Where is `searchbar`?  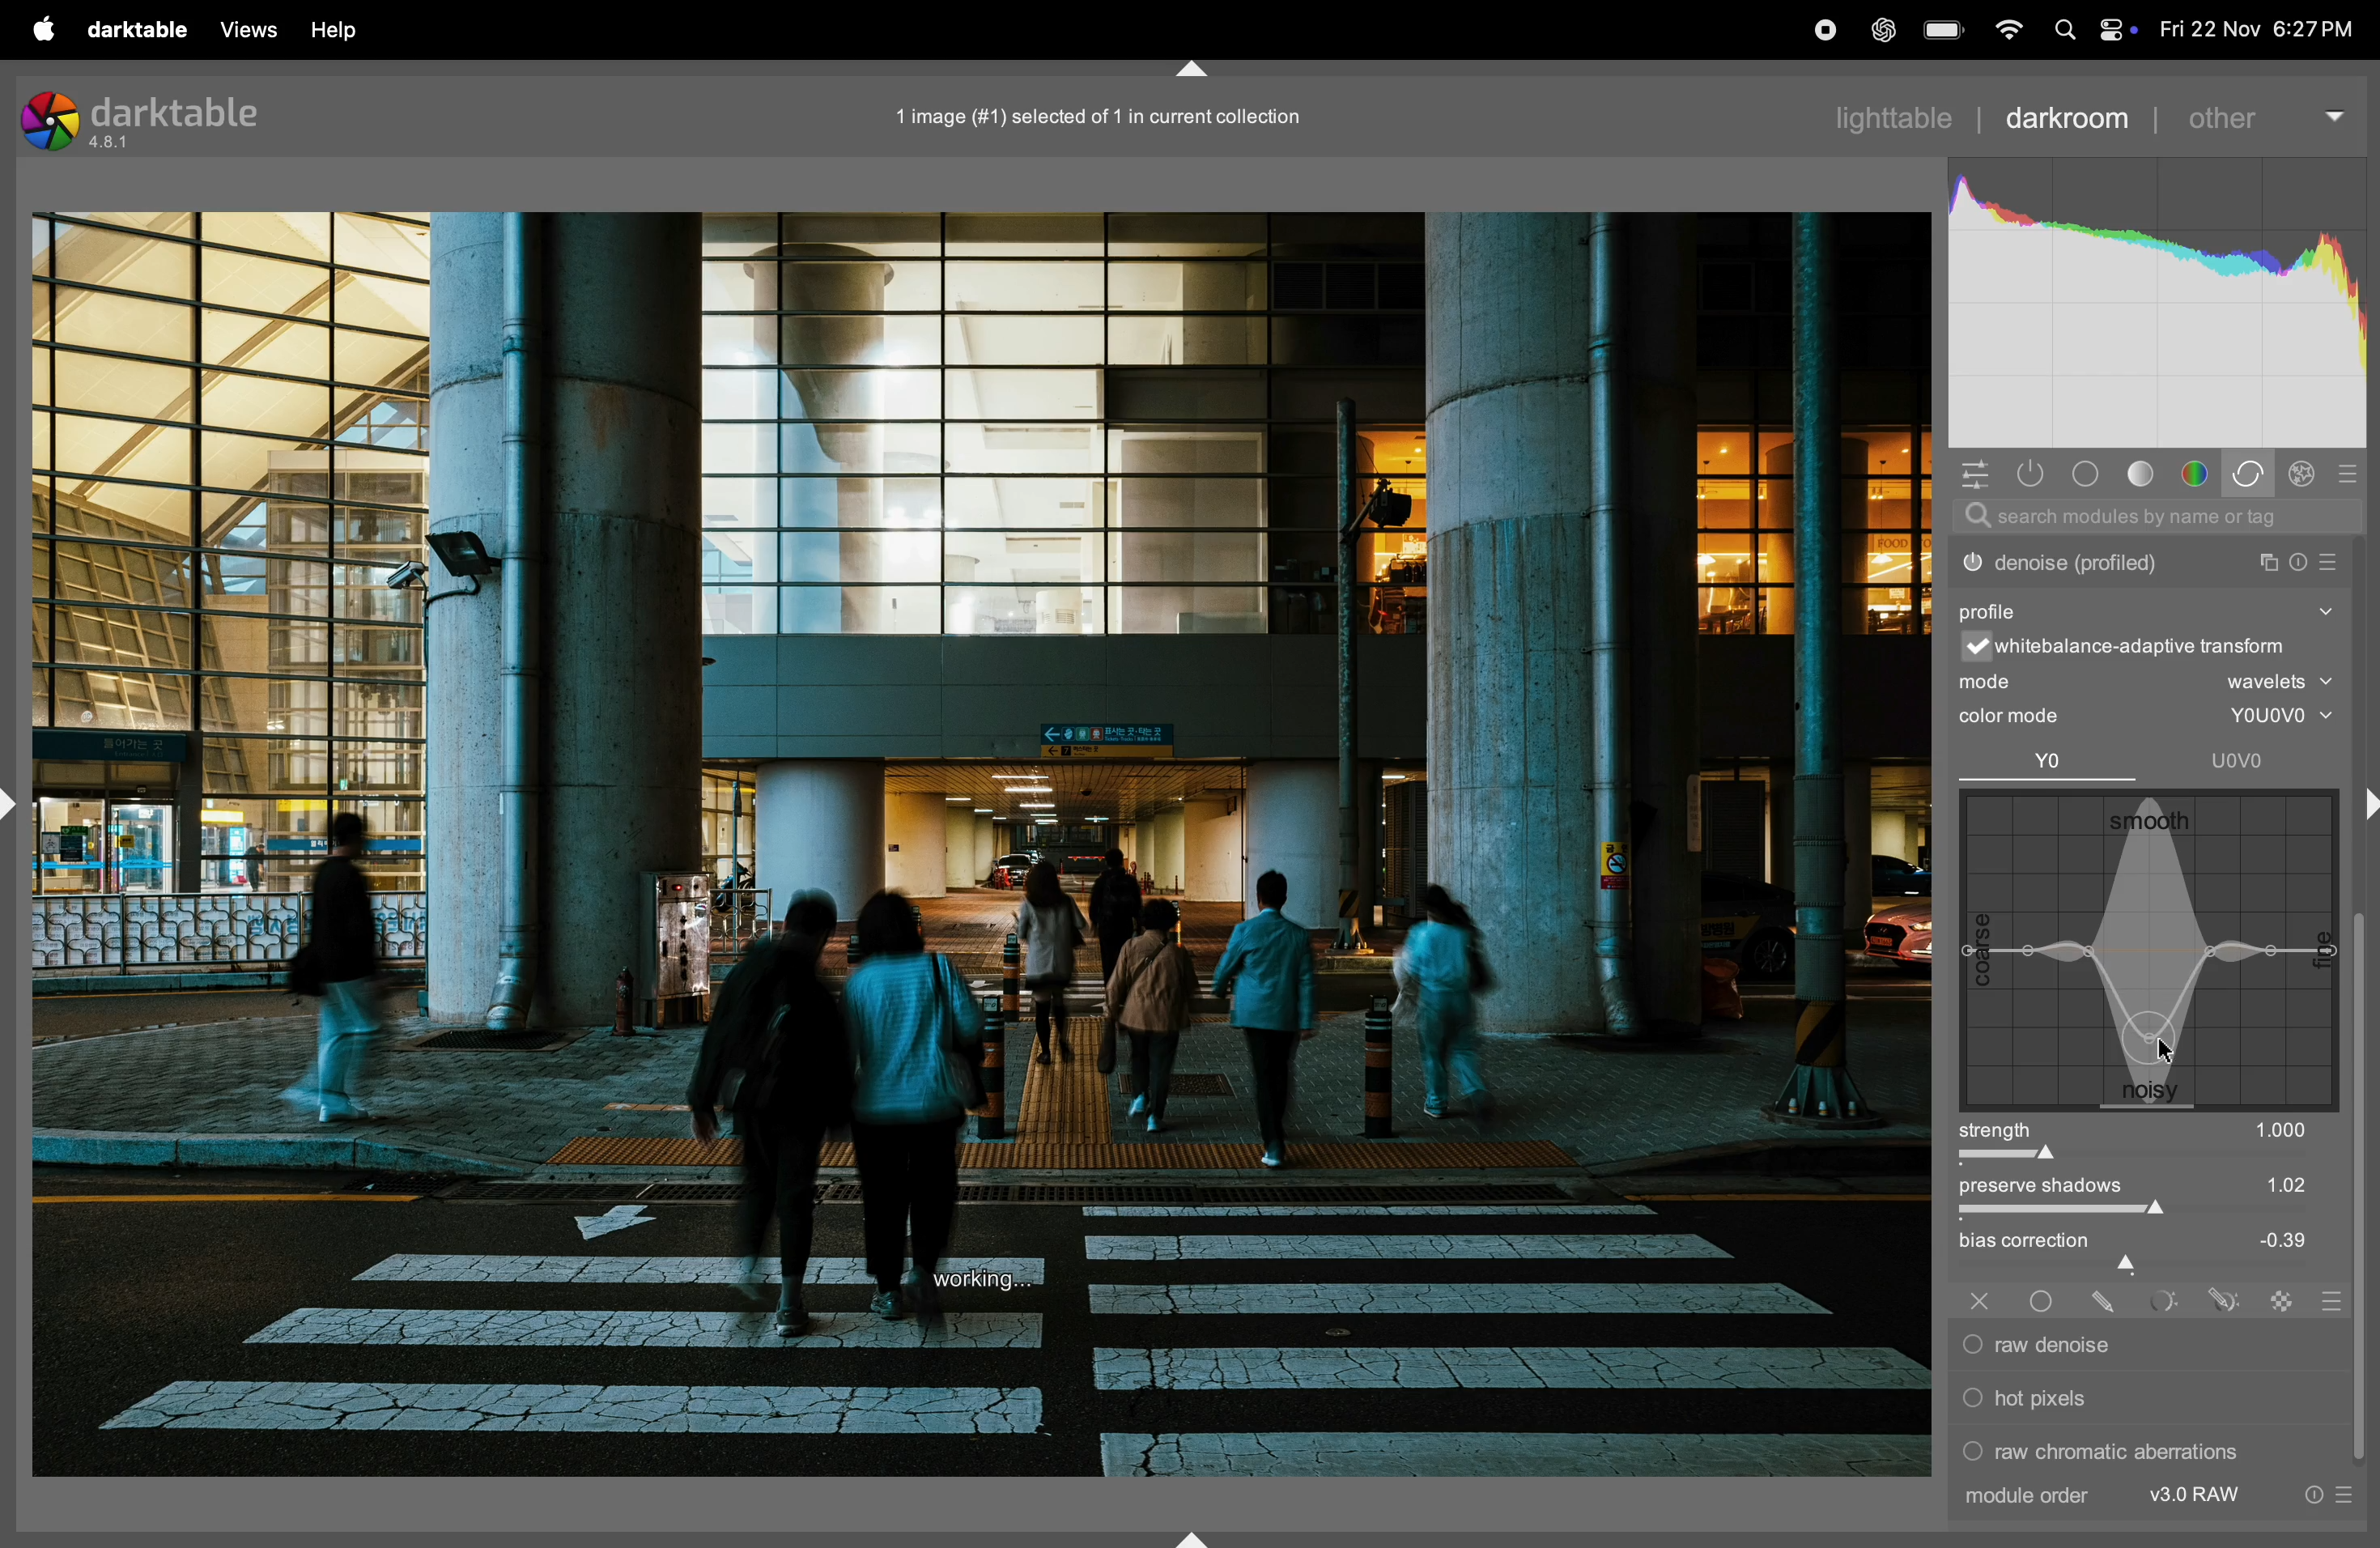
searchbar is located at coordinates (2157, 519).